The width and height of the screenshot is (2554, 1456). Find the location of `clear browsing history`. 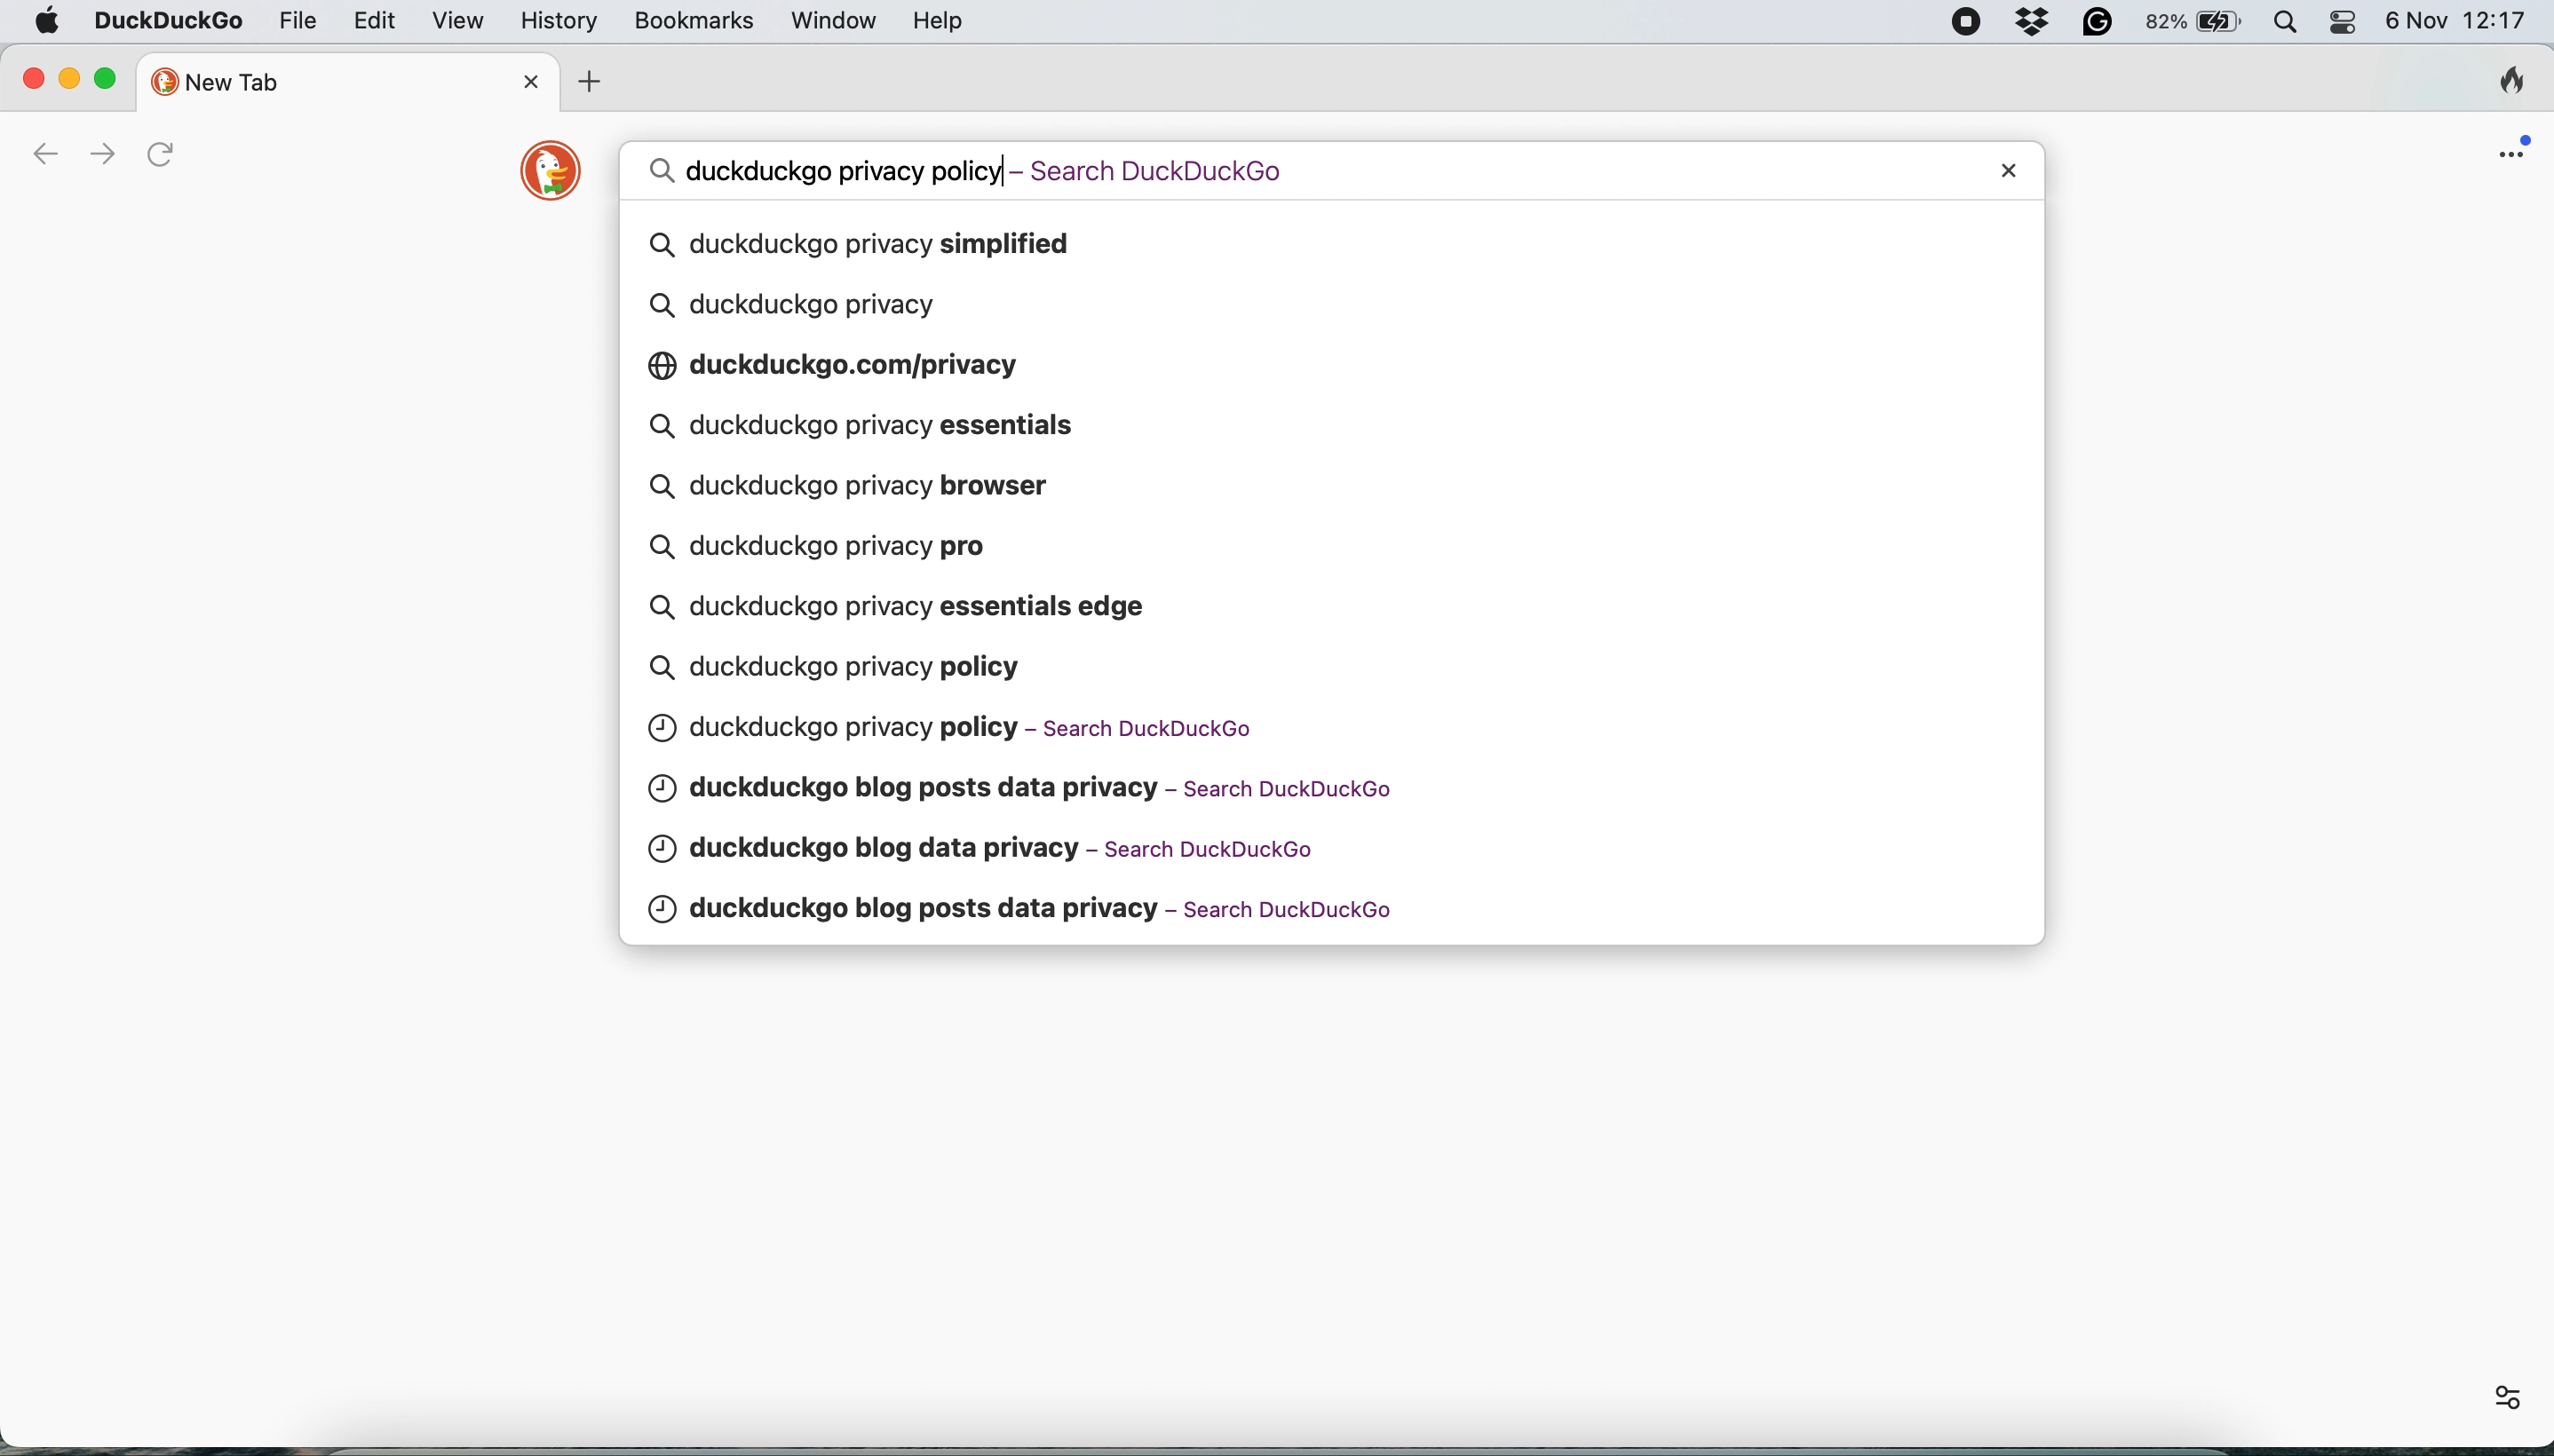

clear browsing history is located at coordinates (2497, 85).